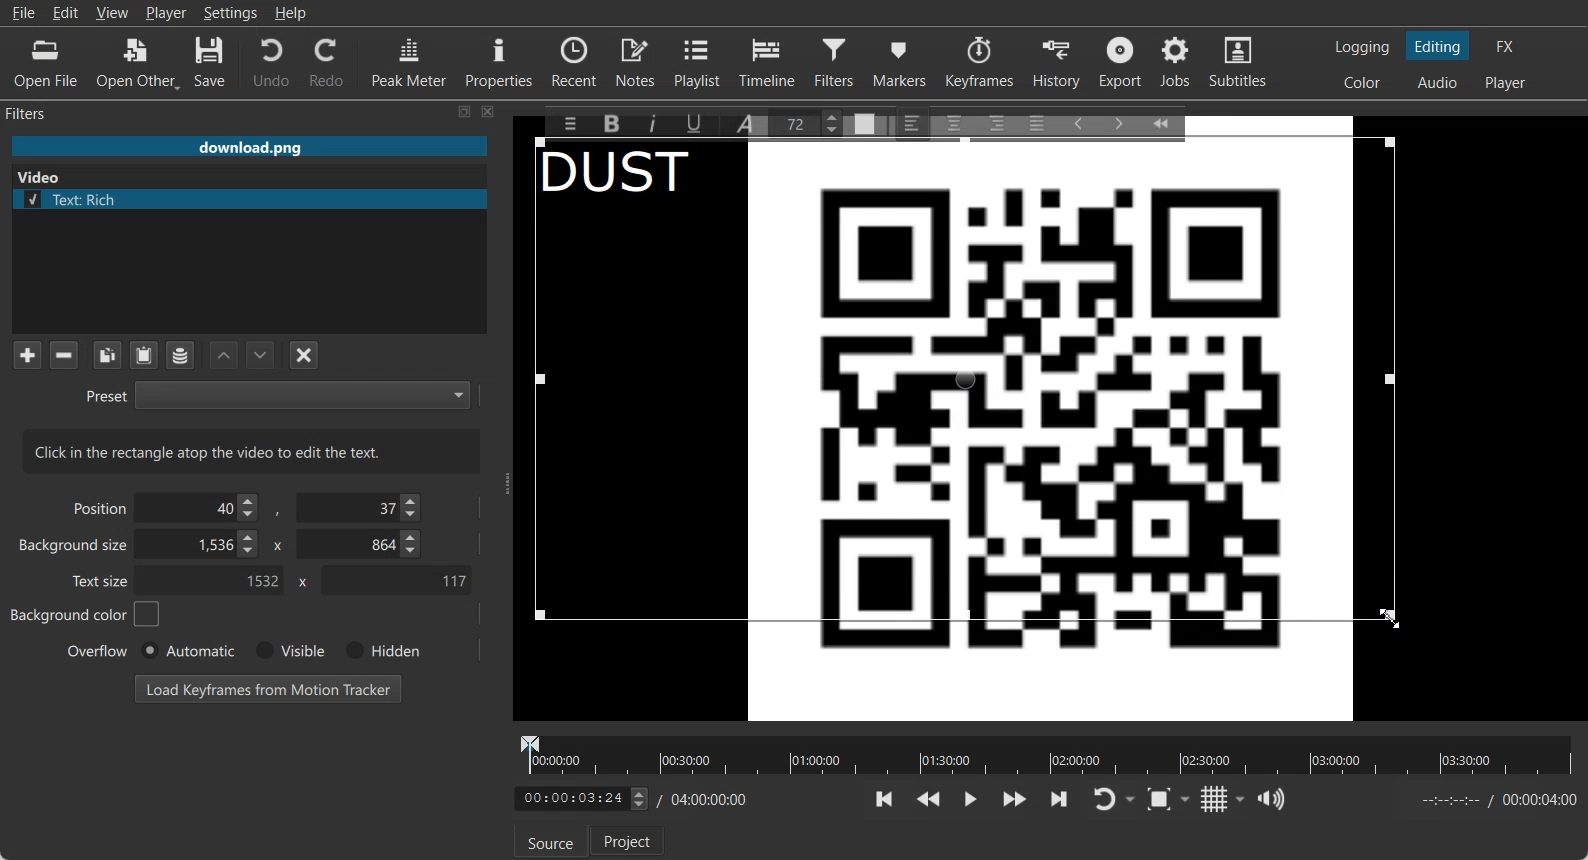 Image resolution: width=1588 pixels, height=860 pixels. I want to click on File, so click(249, 148).